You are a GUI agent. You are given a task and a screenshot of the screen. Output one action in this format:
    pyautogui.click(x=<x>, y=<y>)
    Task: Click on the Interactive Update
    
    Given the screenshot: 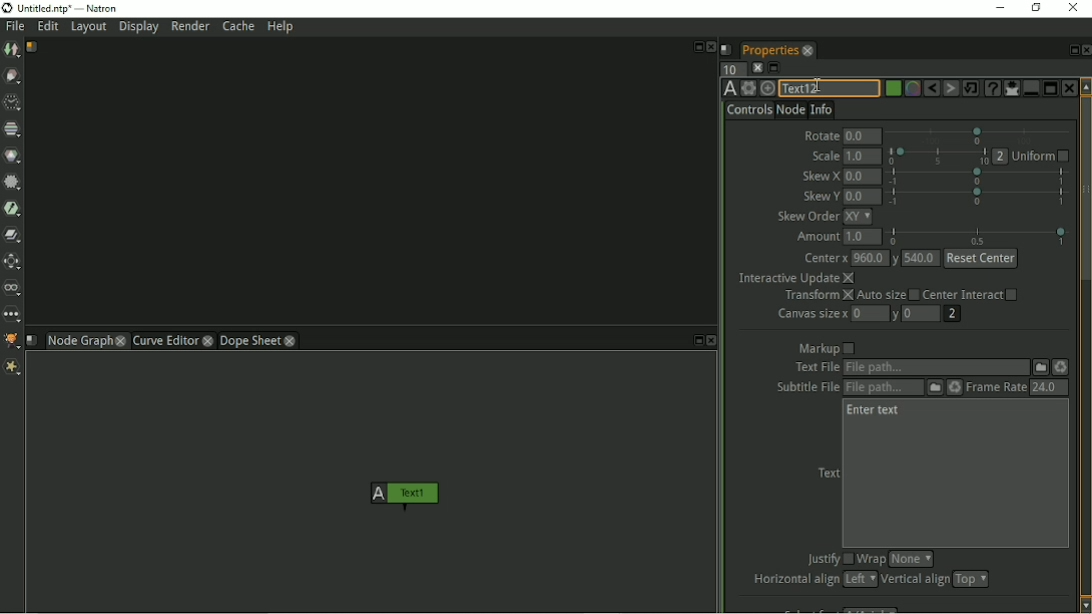 What is the action you would take?
    pyautogui.click(x=796, y=278)
    